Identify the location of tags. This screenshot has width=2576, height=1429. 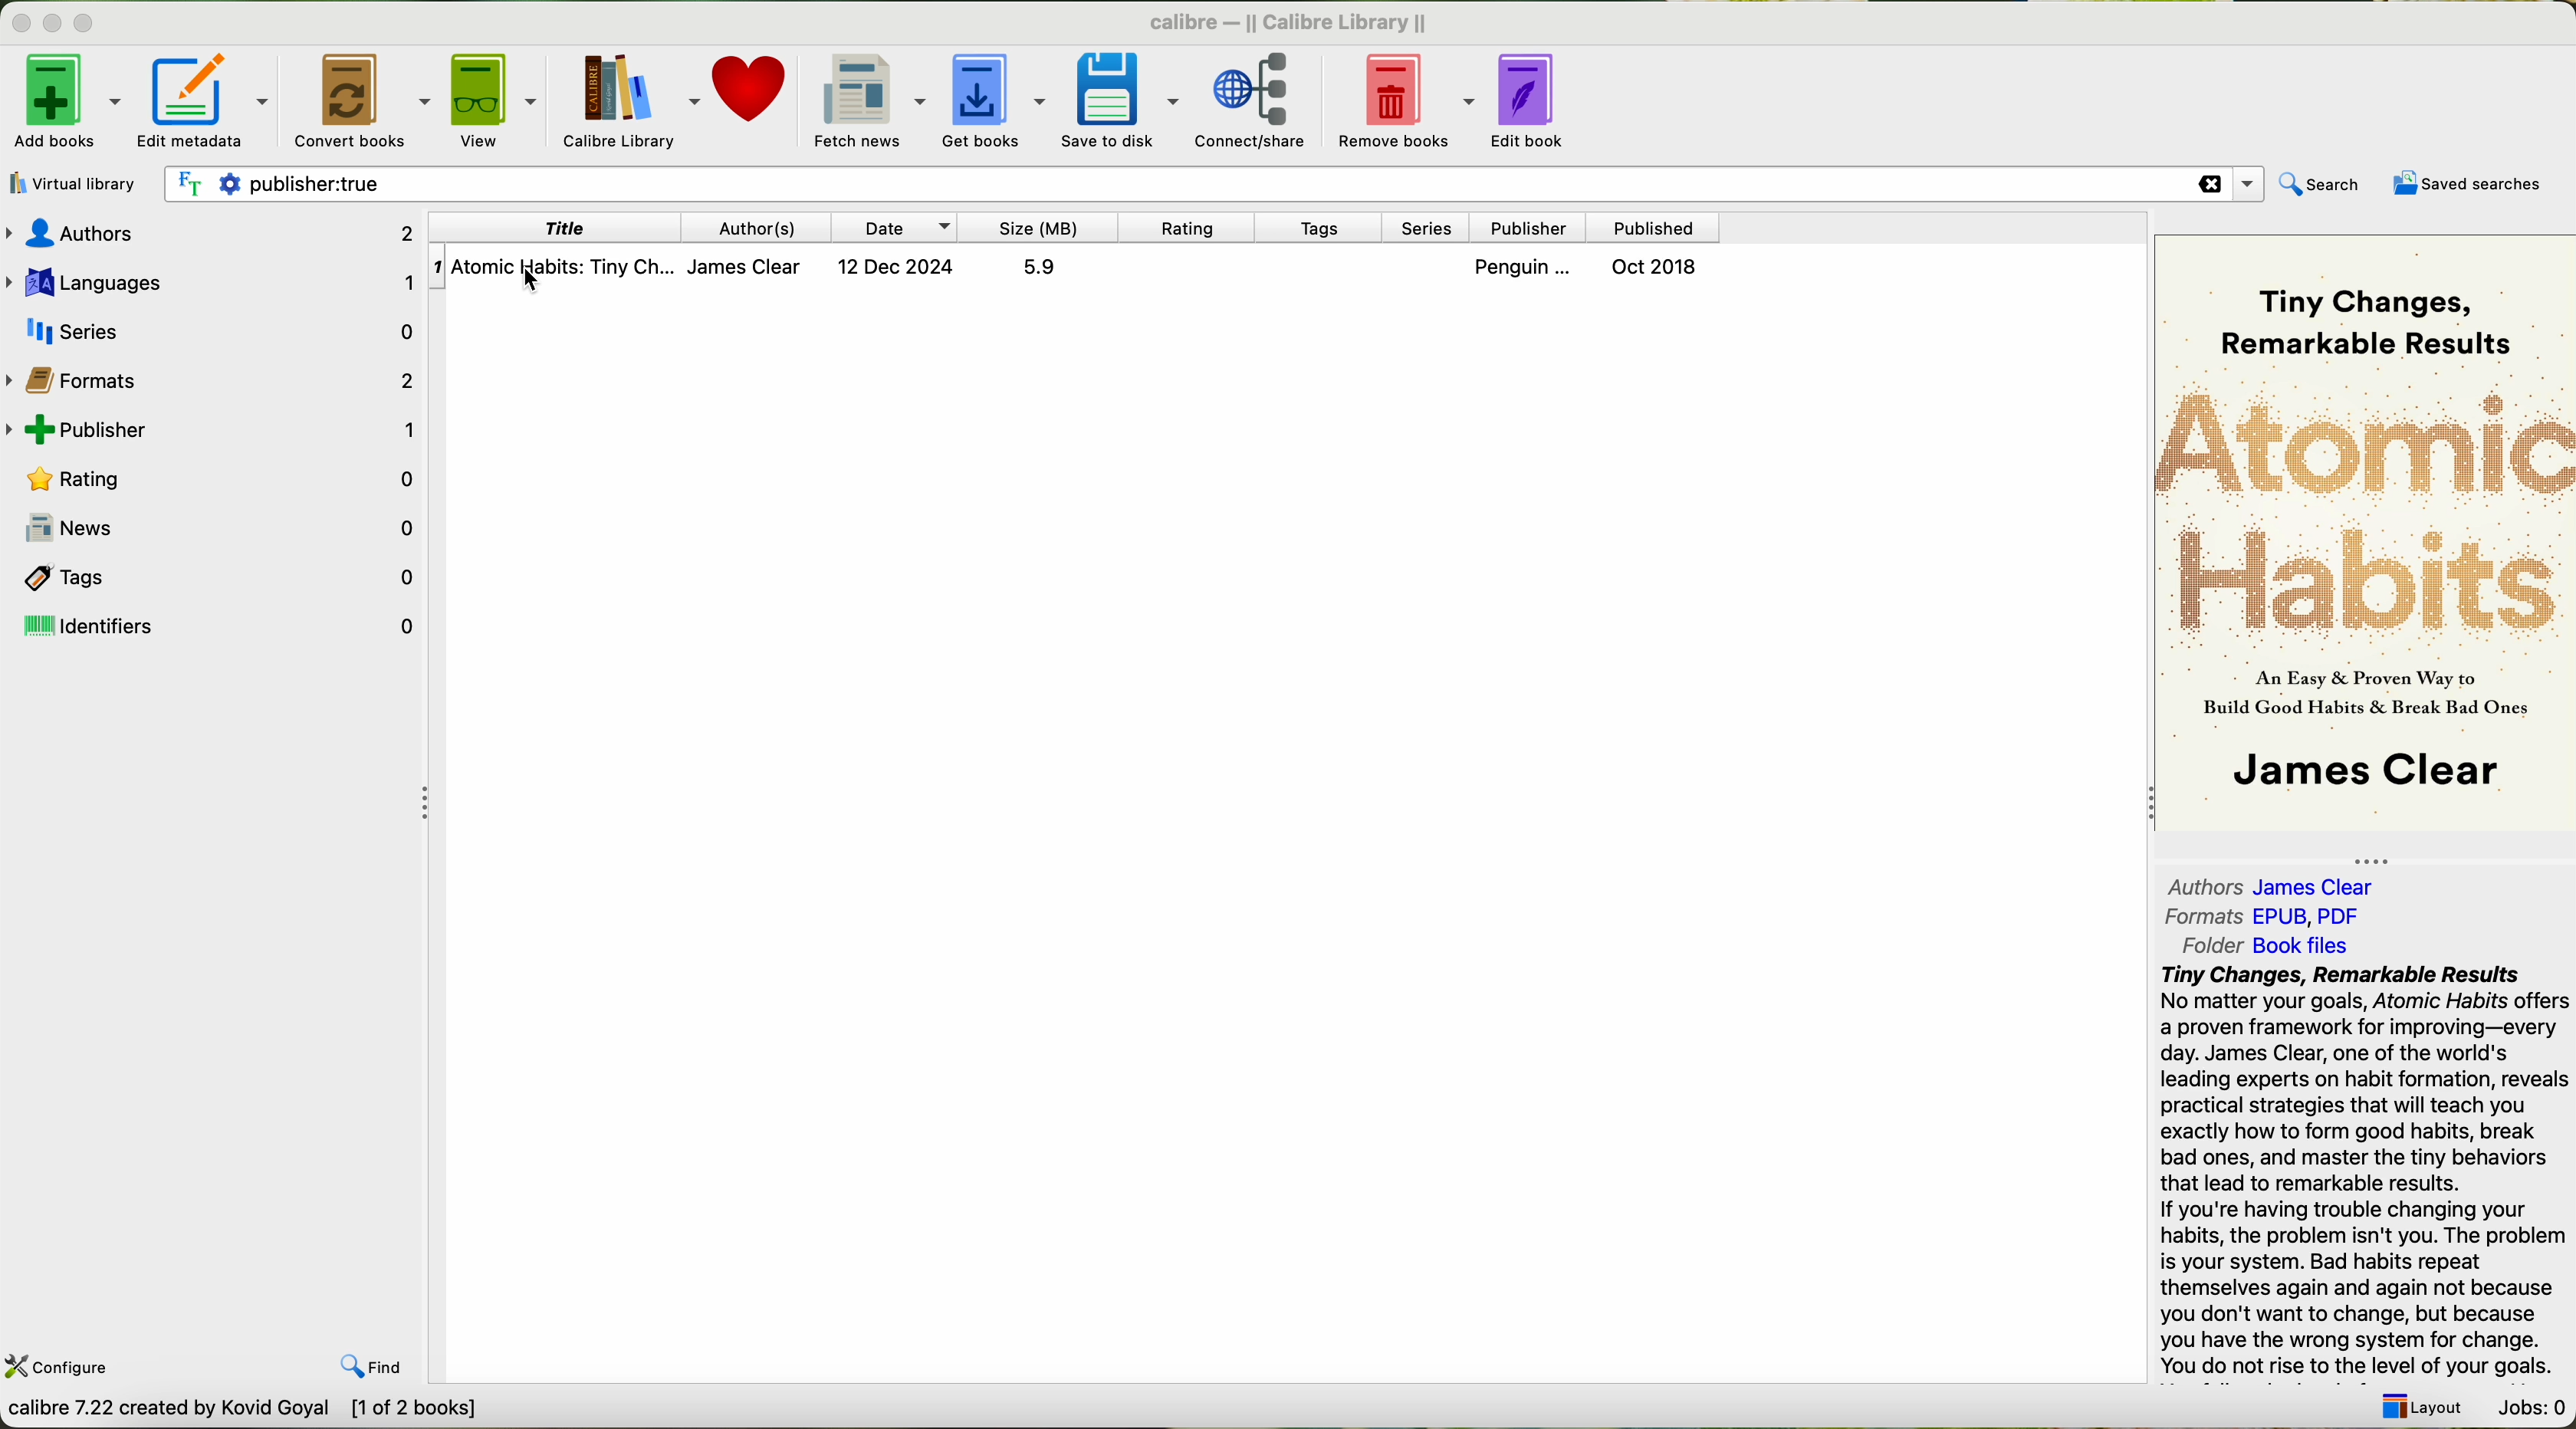
(1317, 227).